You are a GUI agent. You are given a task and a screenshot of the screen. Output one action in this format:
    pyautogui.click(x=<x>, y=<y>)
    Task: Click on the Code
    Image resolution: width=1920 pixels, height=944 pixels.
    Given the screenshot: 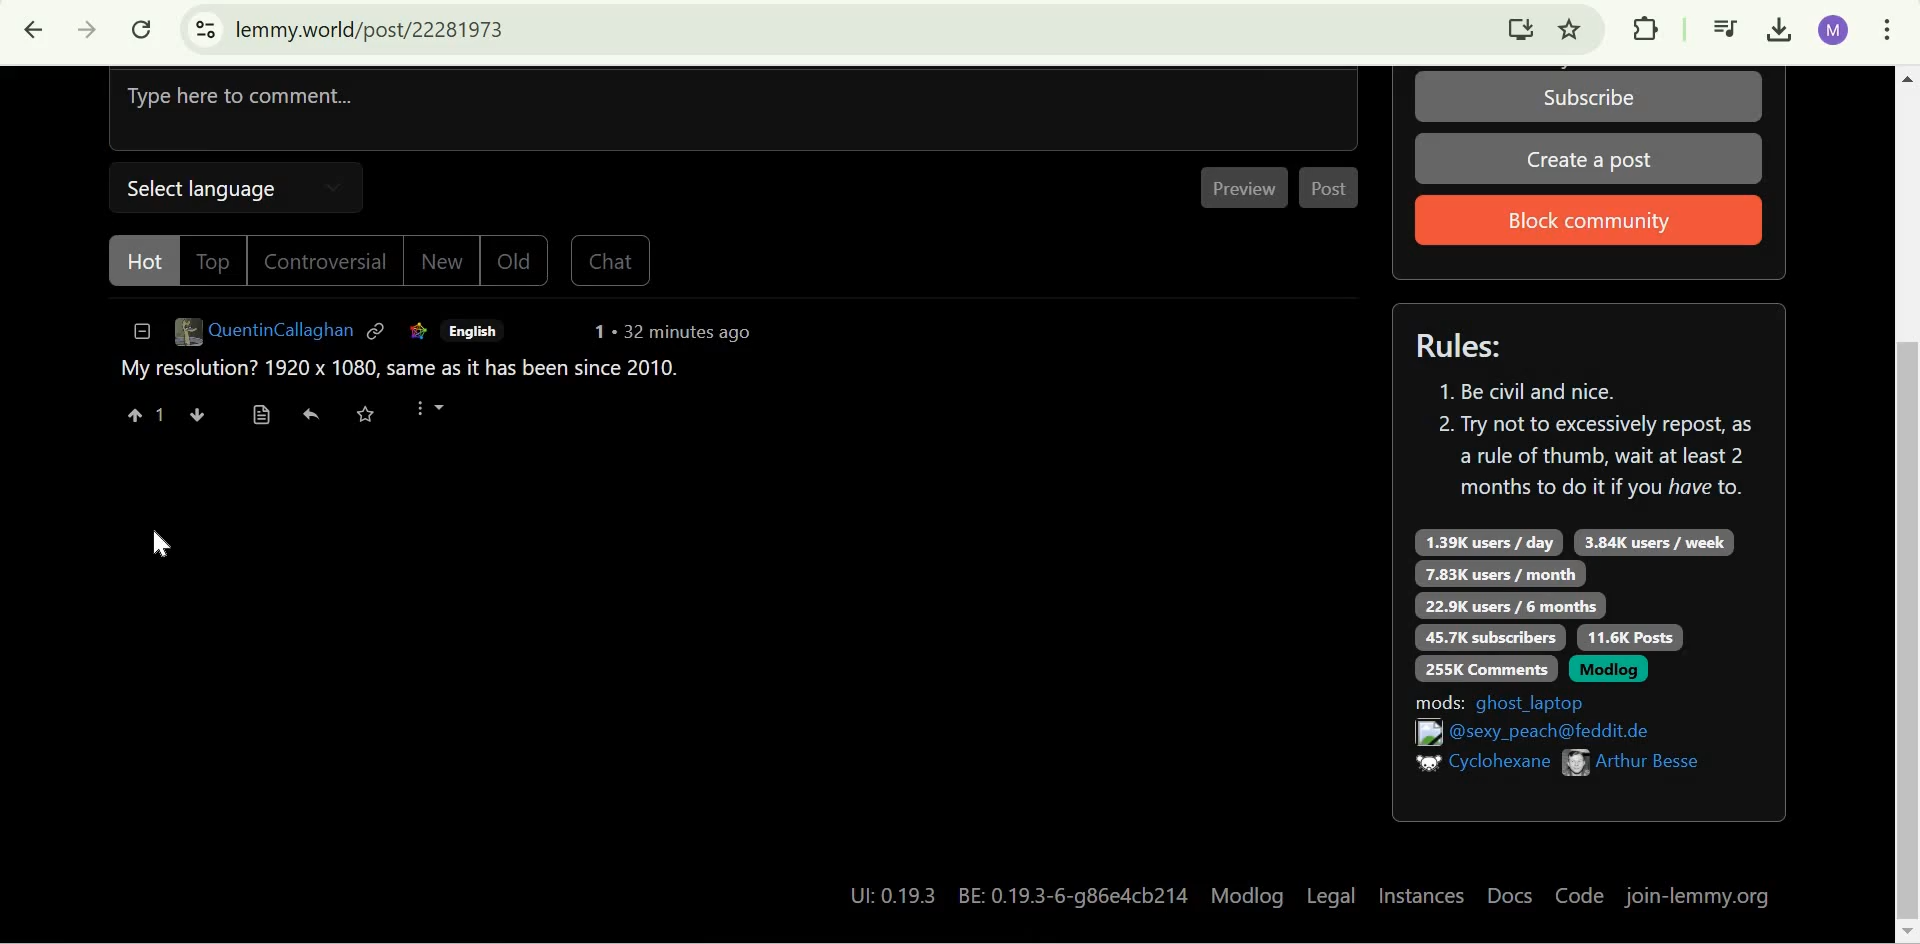 What is the action you would take?
    pyautogui.click(x=1577, y=897)
    